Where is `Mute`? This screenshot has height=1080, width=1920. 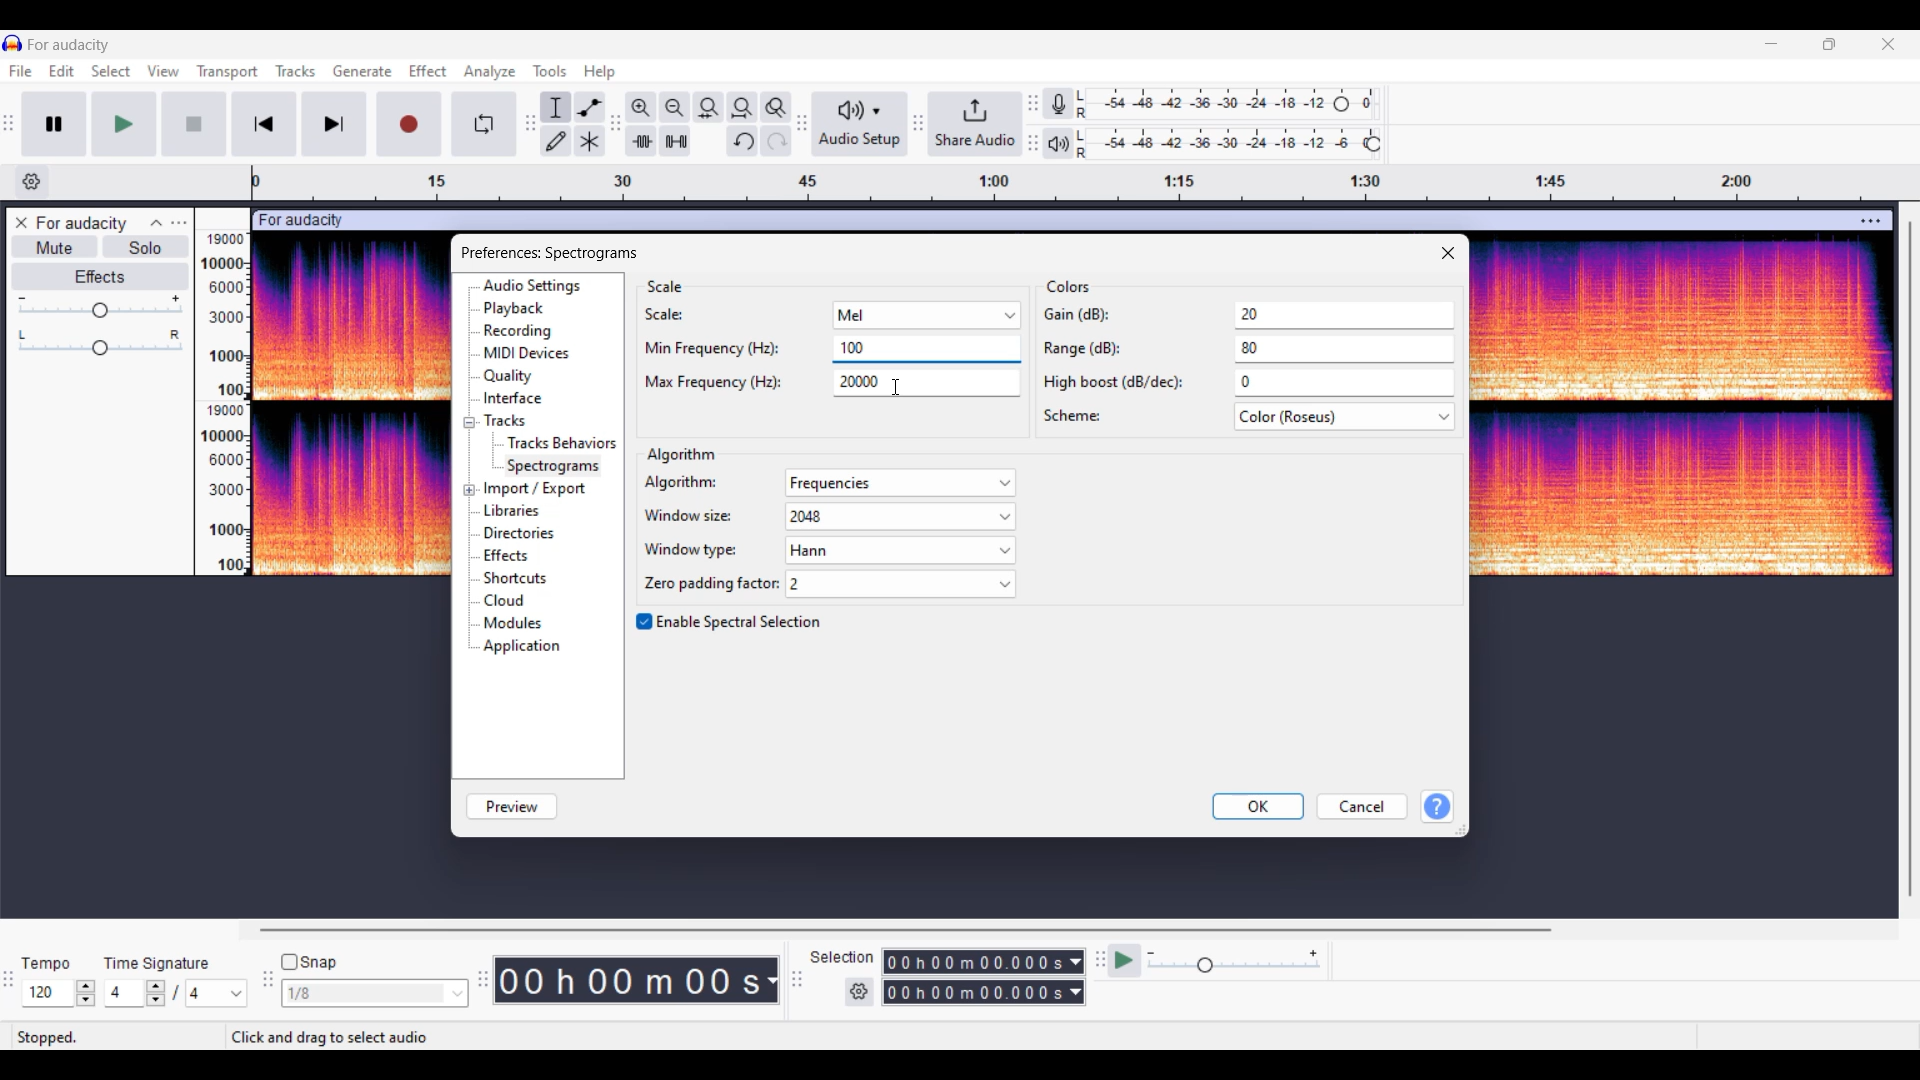 Mute is located at coordinates (55, 246).